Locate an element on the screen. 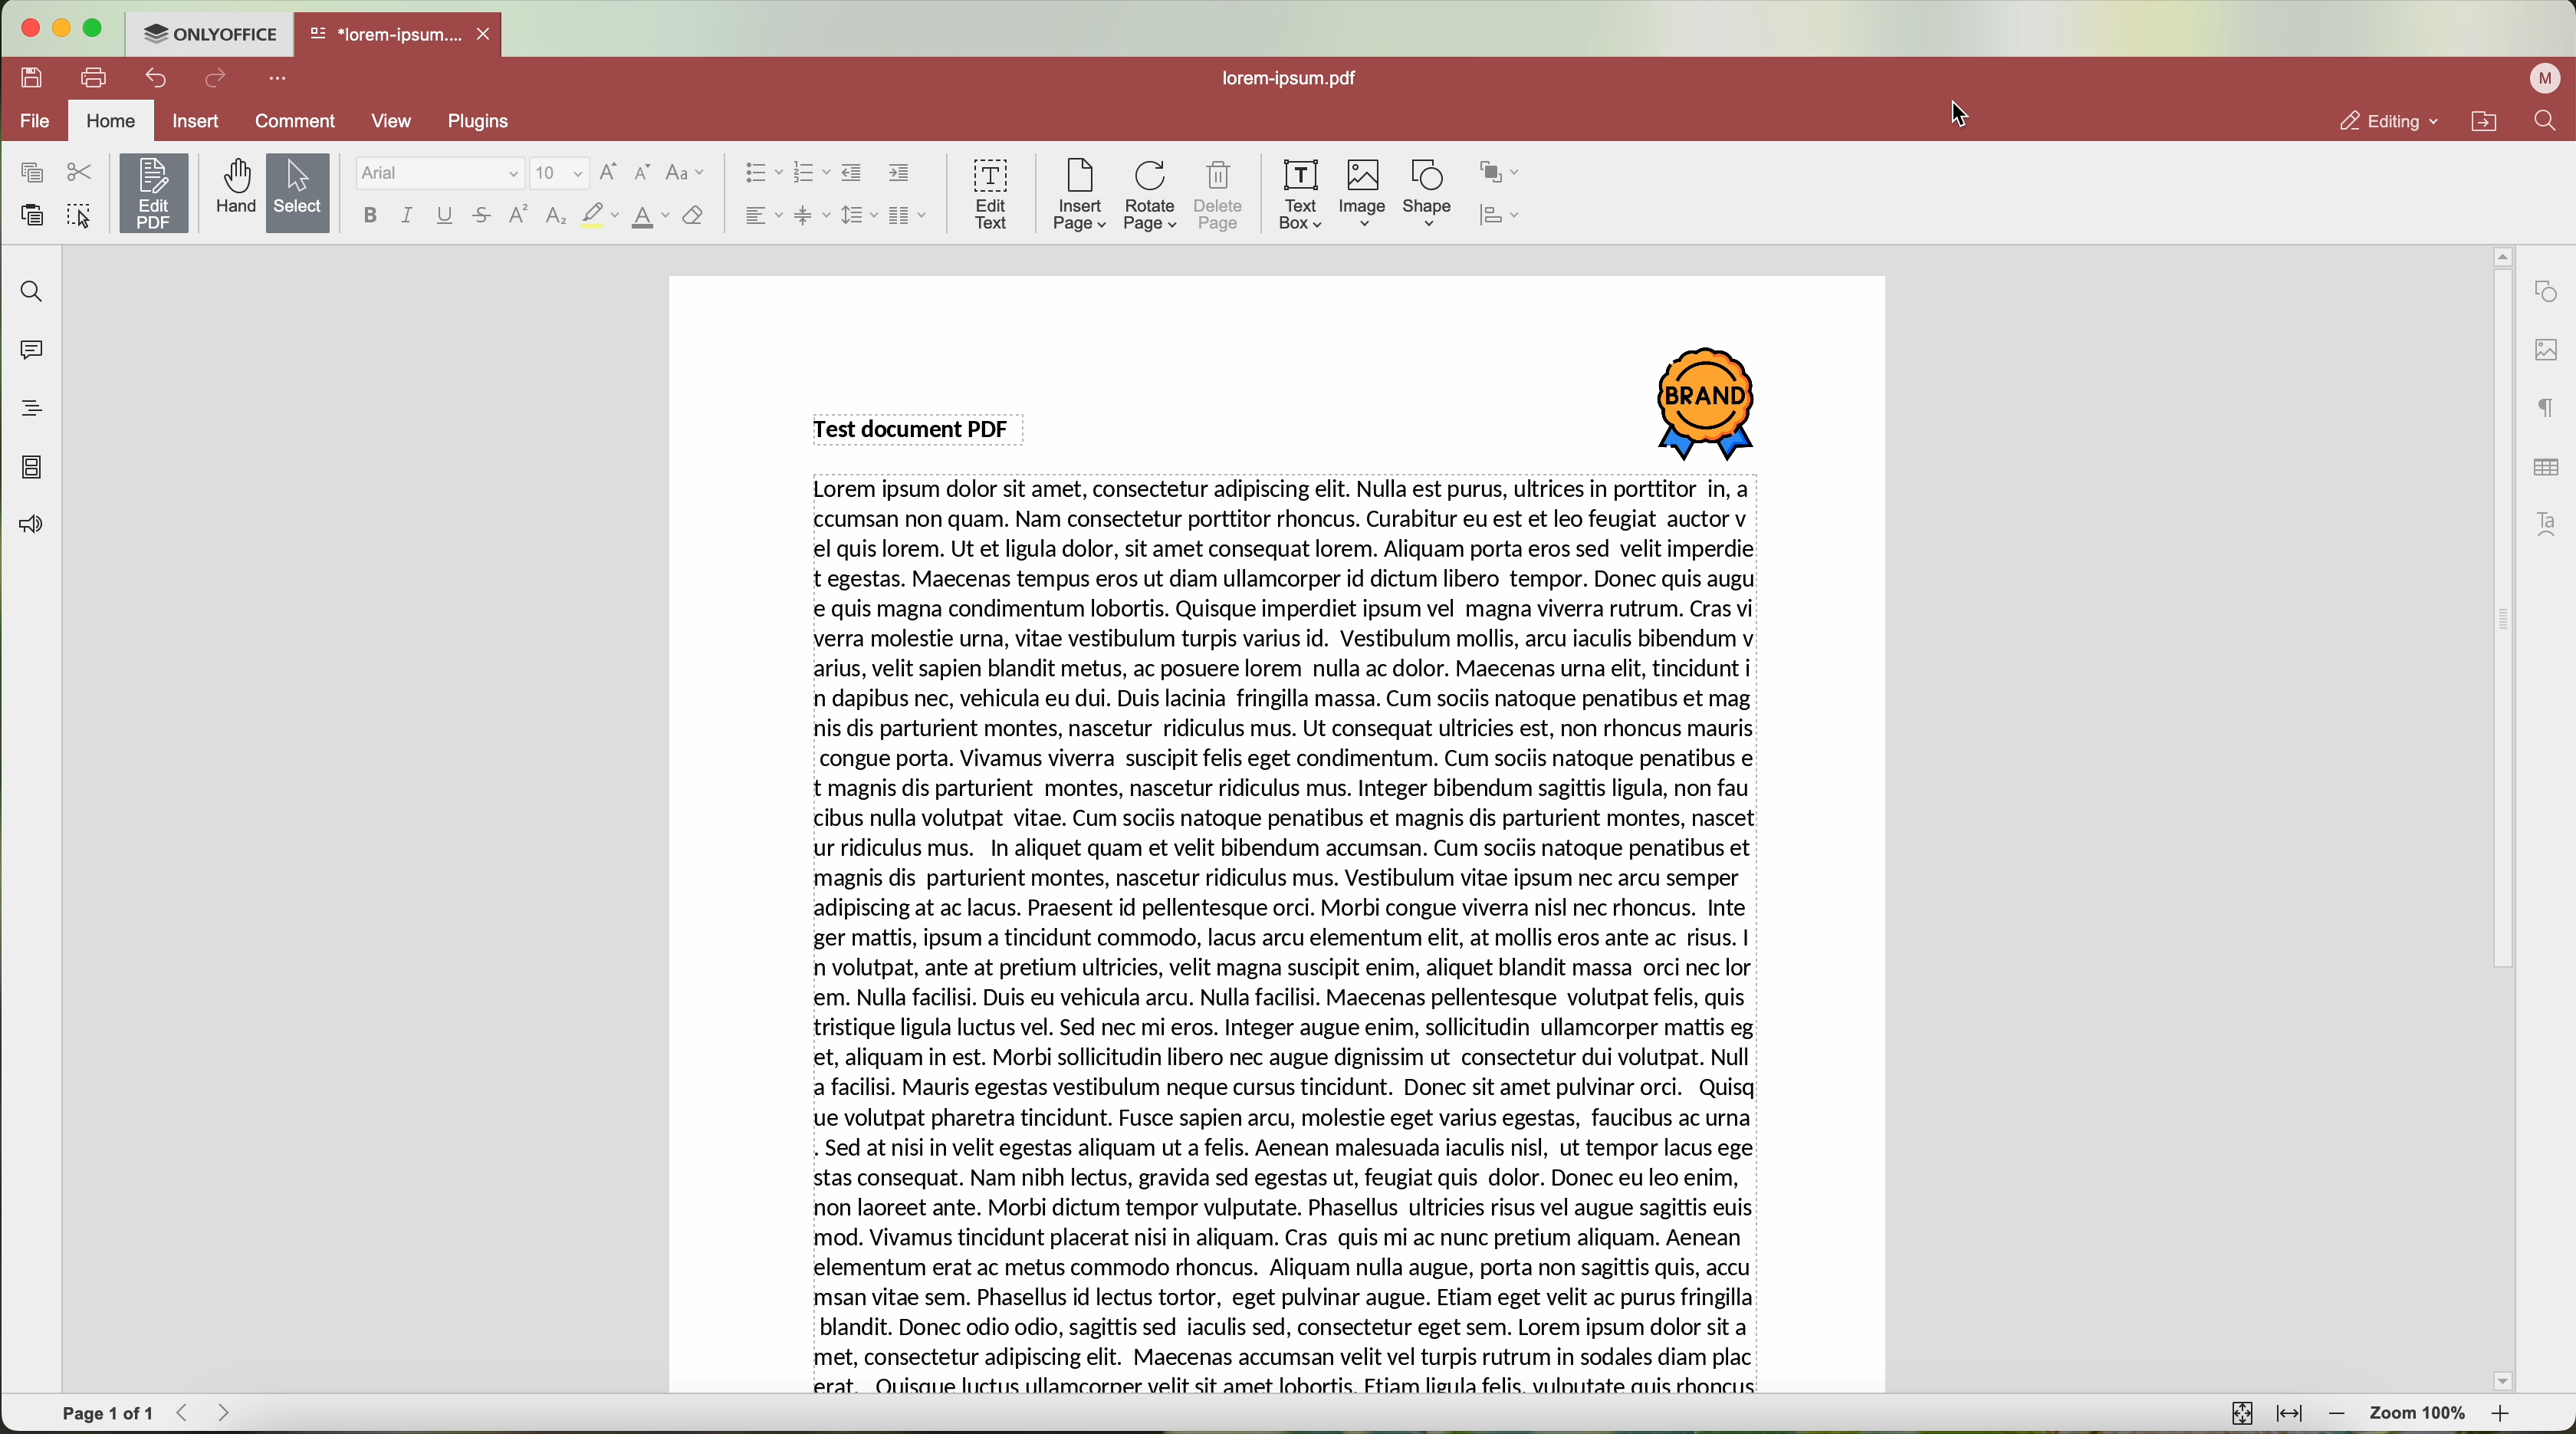 The height and width of the screenshot is (1434, 2576). text box is located at coordinates (1301, 195).